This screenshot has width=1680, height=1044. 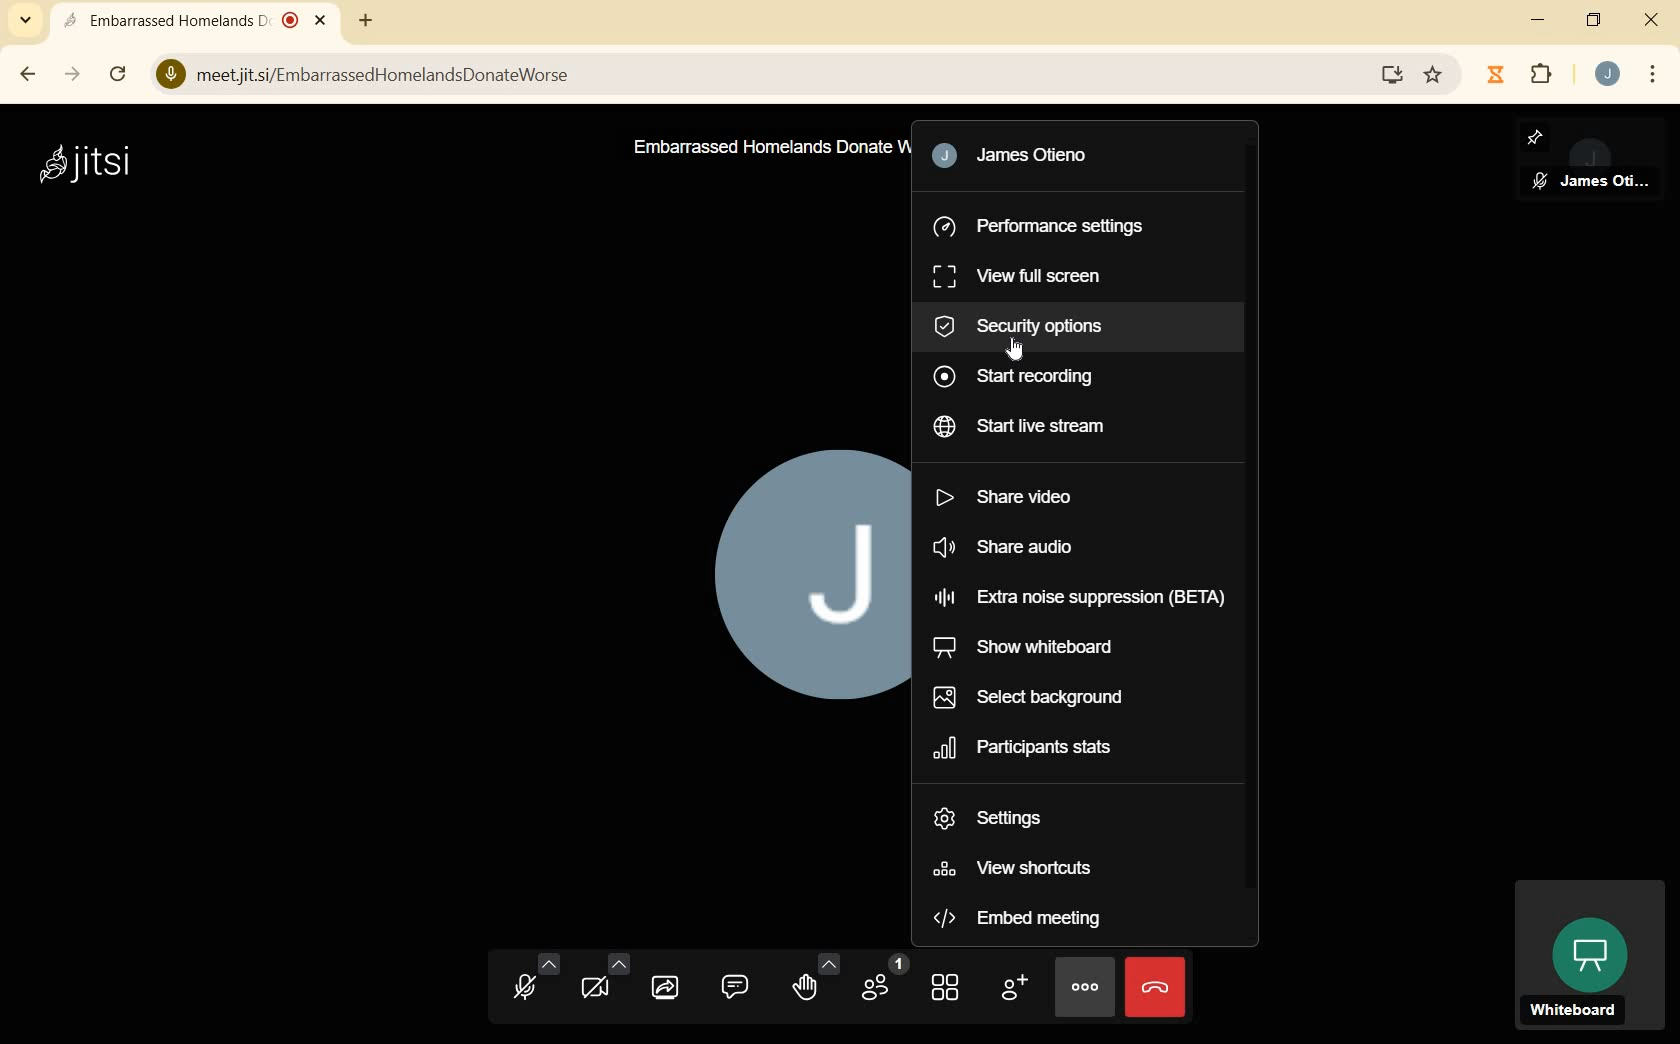 I want to click on video, so click(x=600, y=982).